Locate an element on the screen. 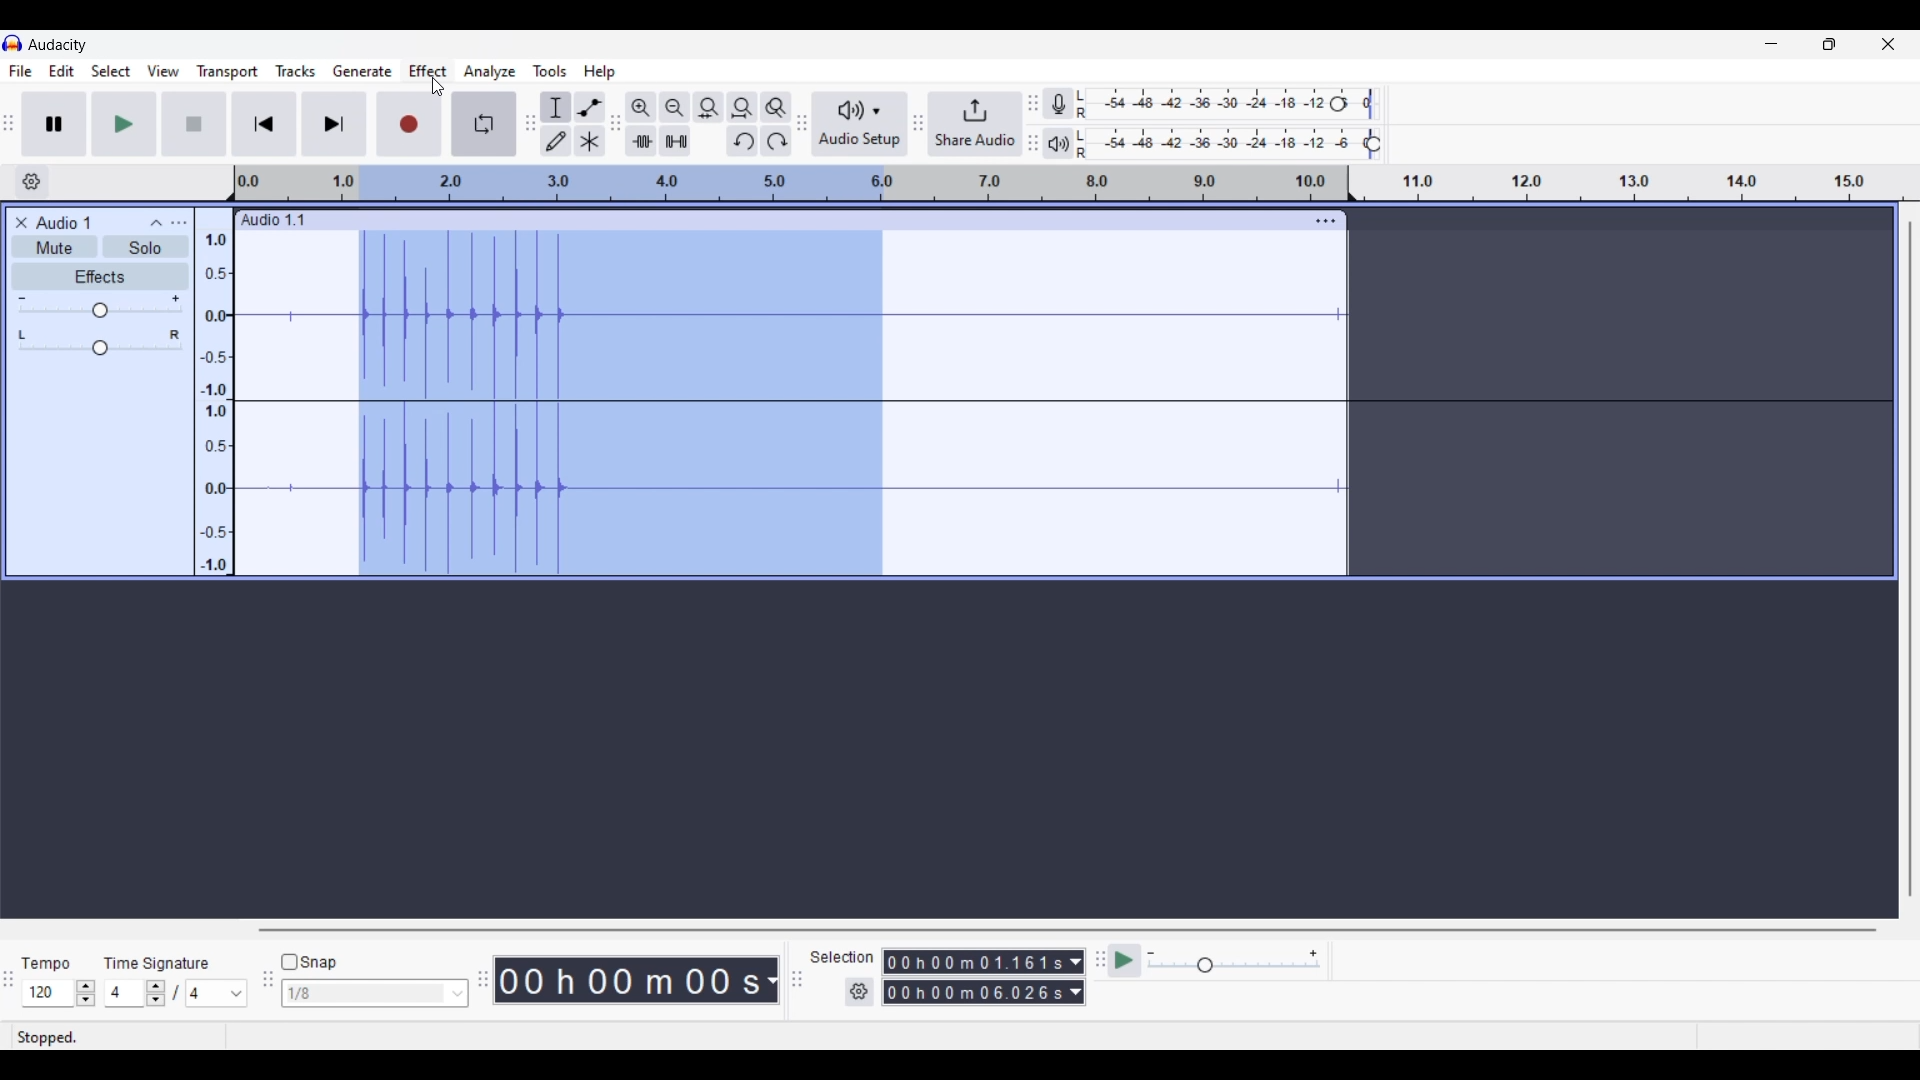 Image resolution: width=1920 pixels, height=1080 pixels. Name of audio track is located at coordinates (64, 222).